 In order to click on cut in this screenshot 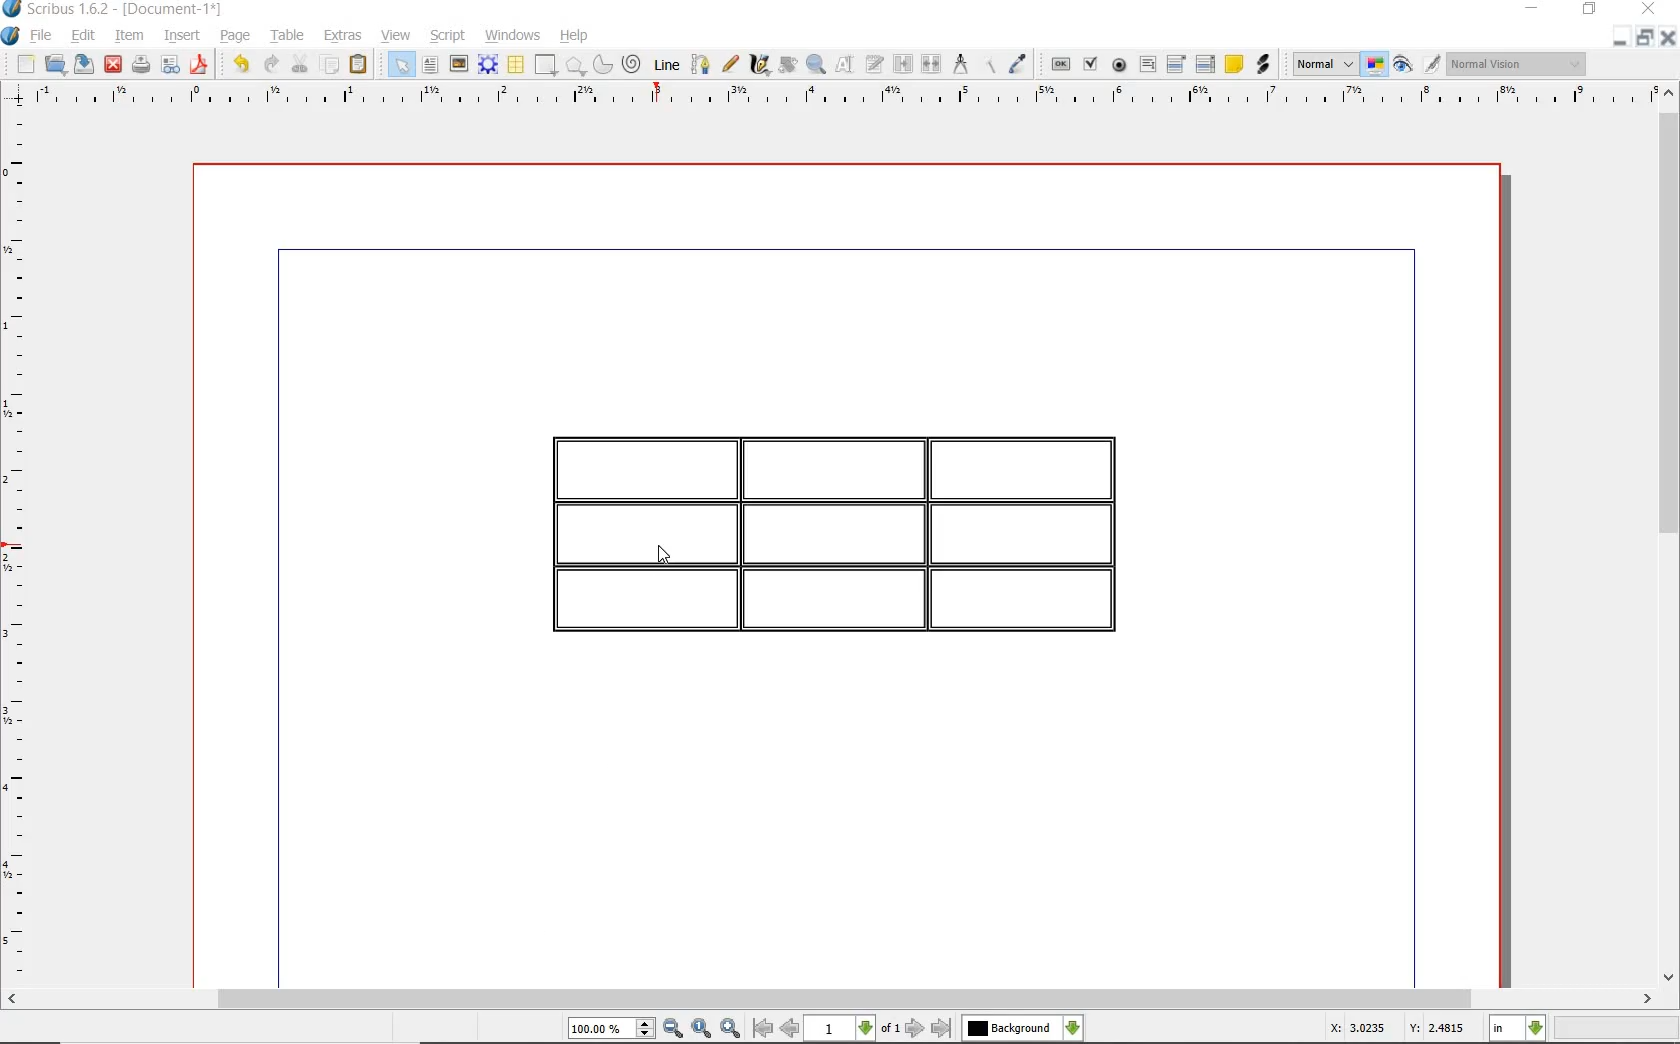, I will do `click(301, 65)`.